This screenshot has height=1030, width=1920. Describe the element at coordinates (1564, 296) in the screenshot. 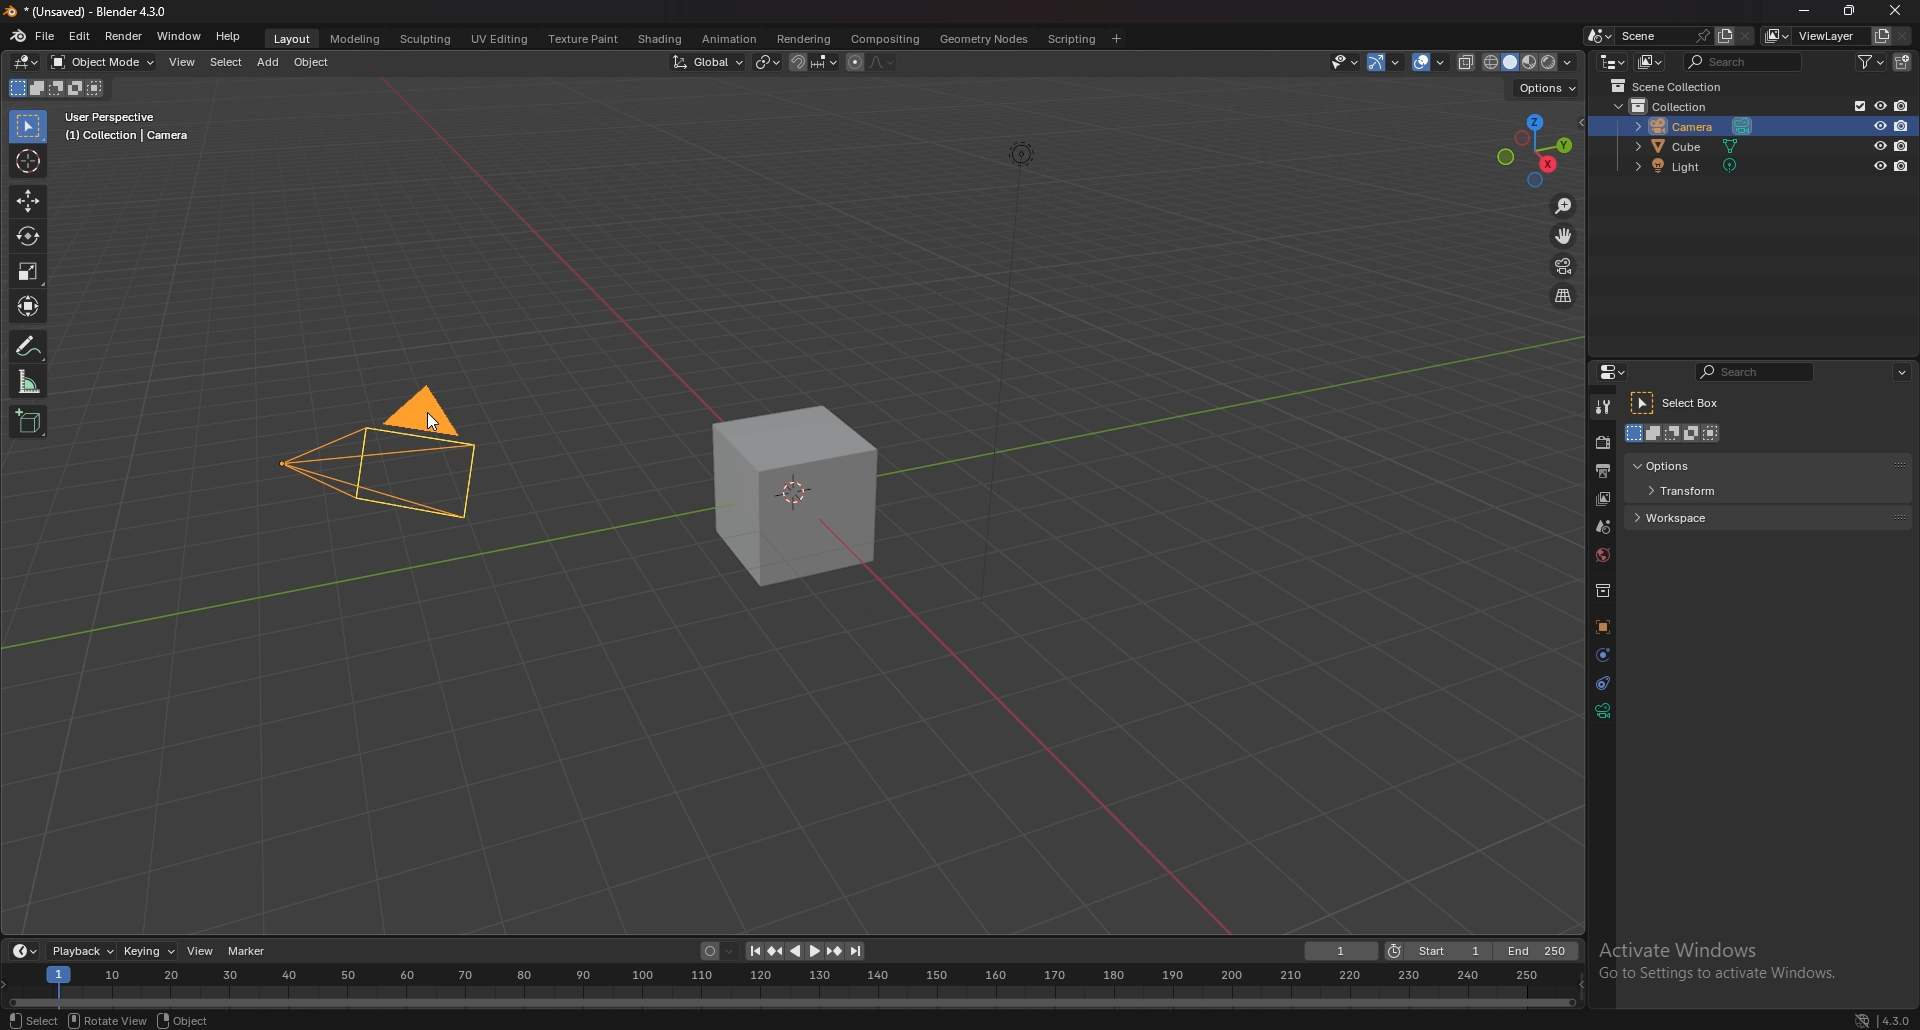

I see `perspective/orthographic` at that location.